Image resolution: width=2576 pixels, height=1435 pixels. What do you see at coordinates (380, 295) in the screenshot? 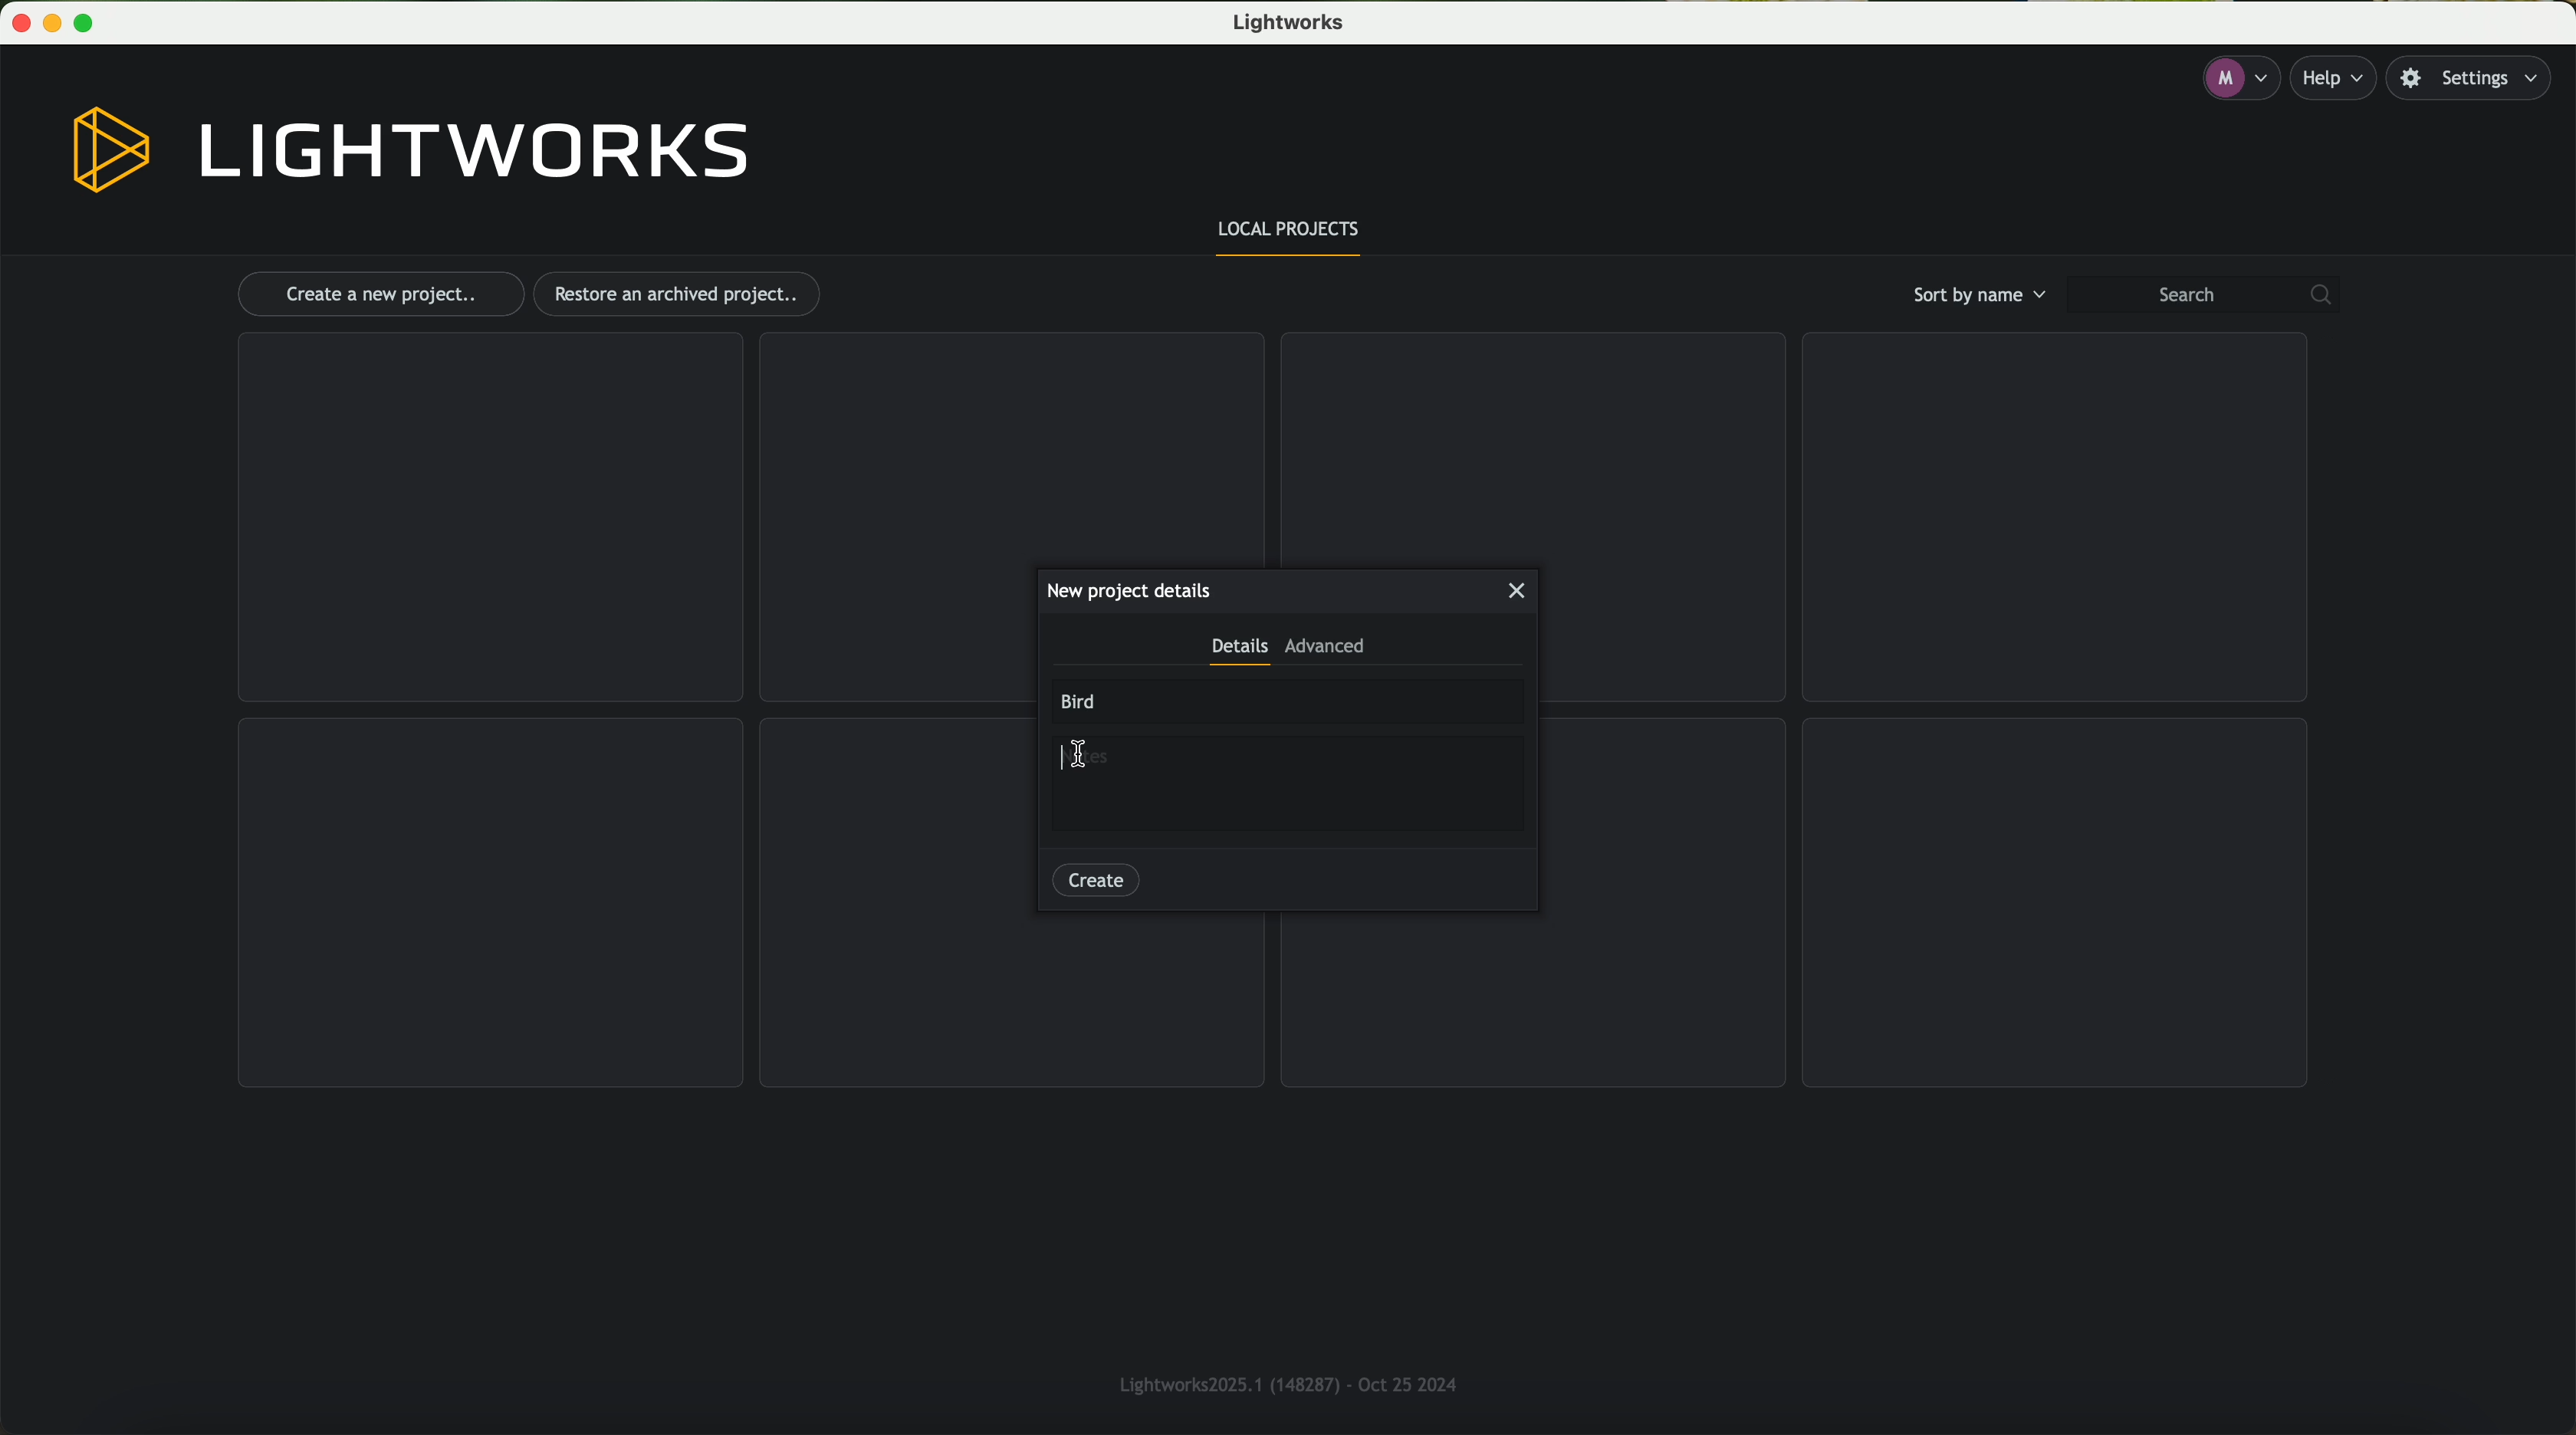
I see `click on create new project` at bounding box center [380, 295].